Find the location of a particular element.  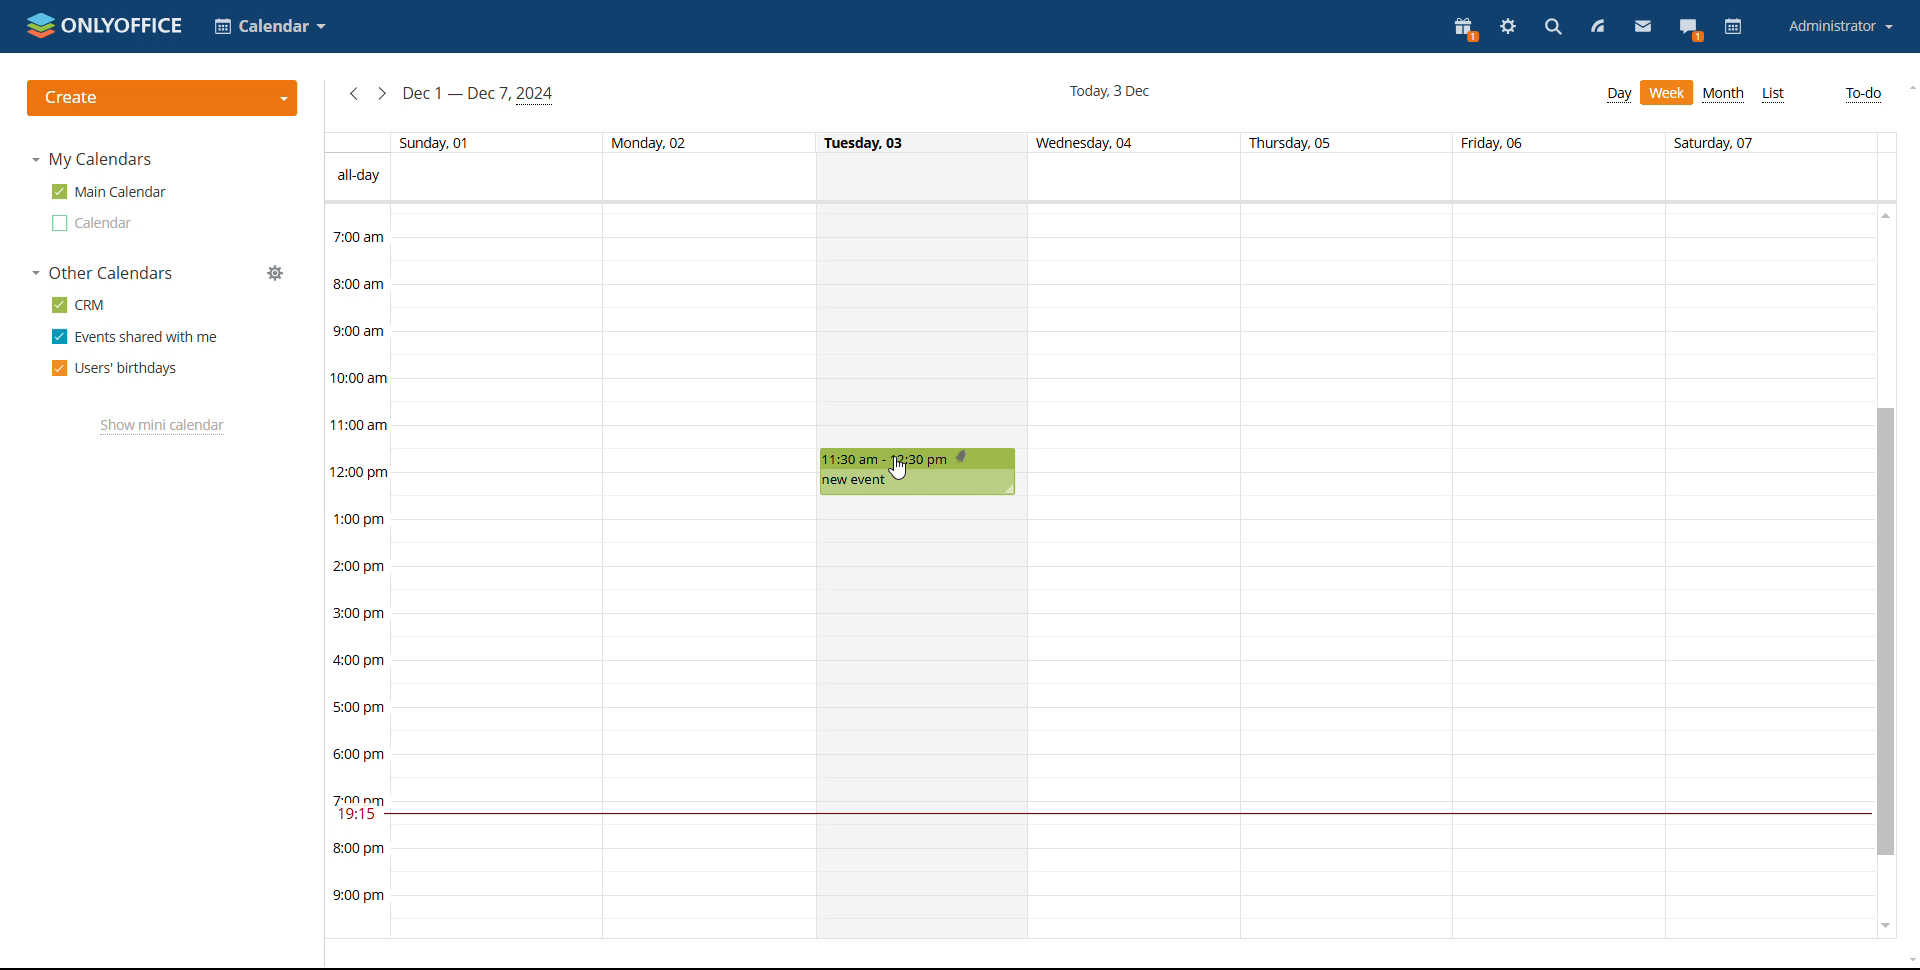

7:00 pm is located at coordinates (359, 798).